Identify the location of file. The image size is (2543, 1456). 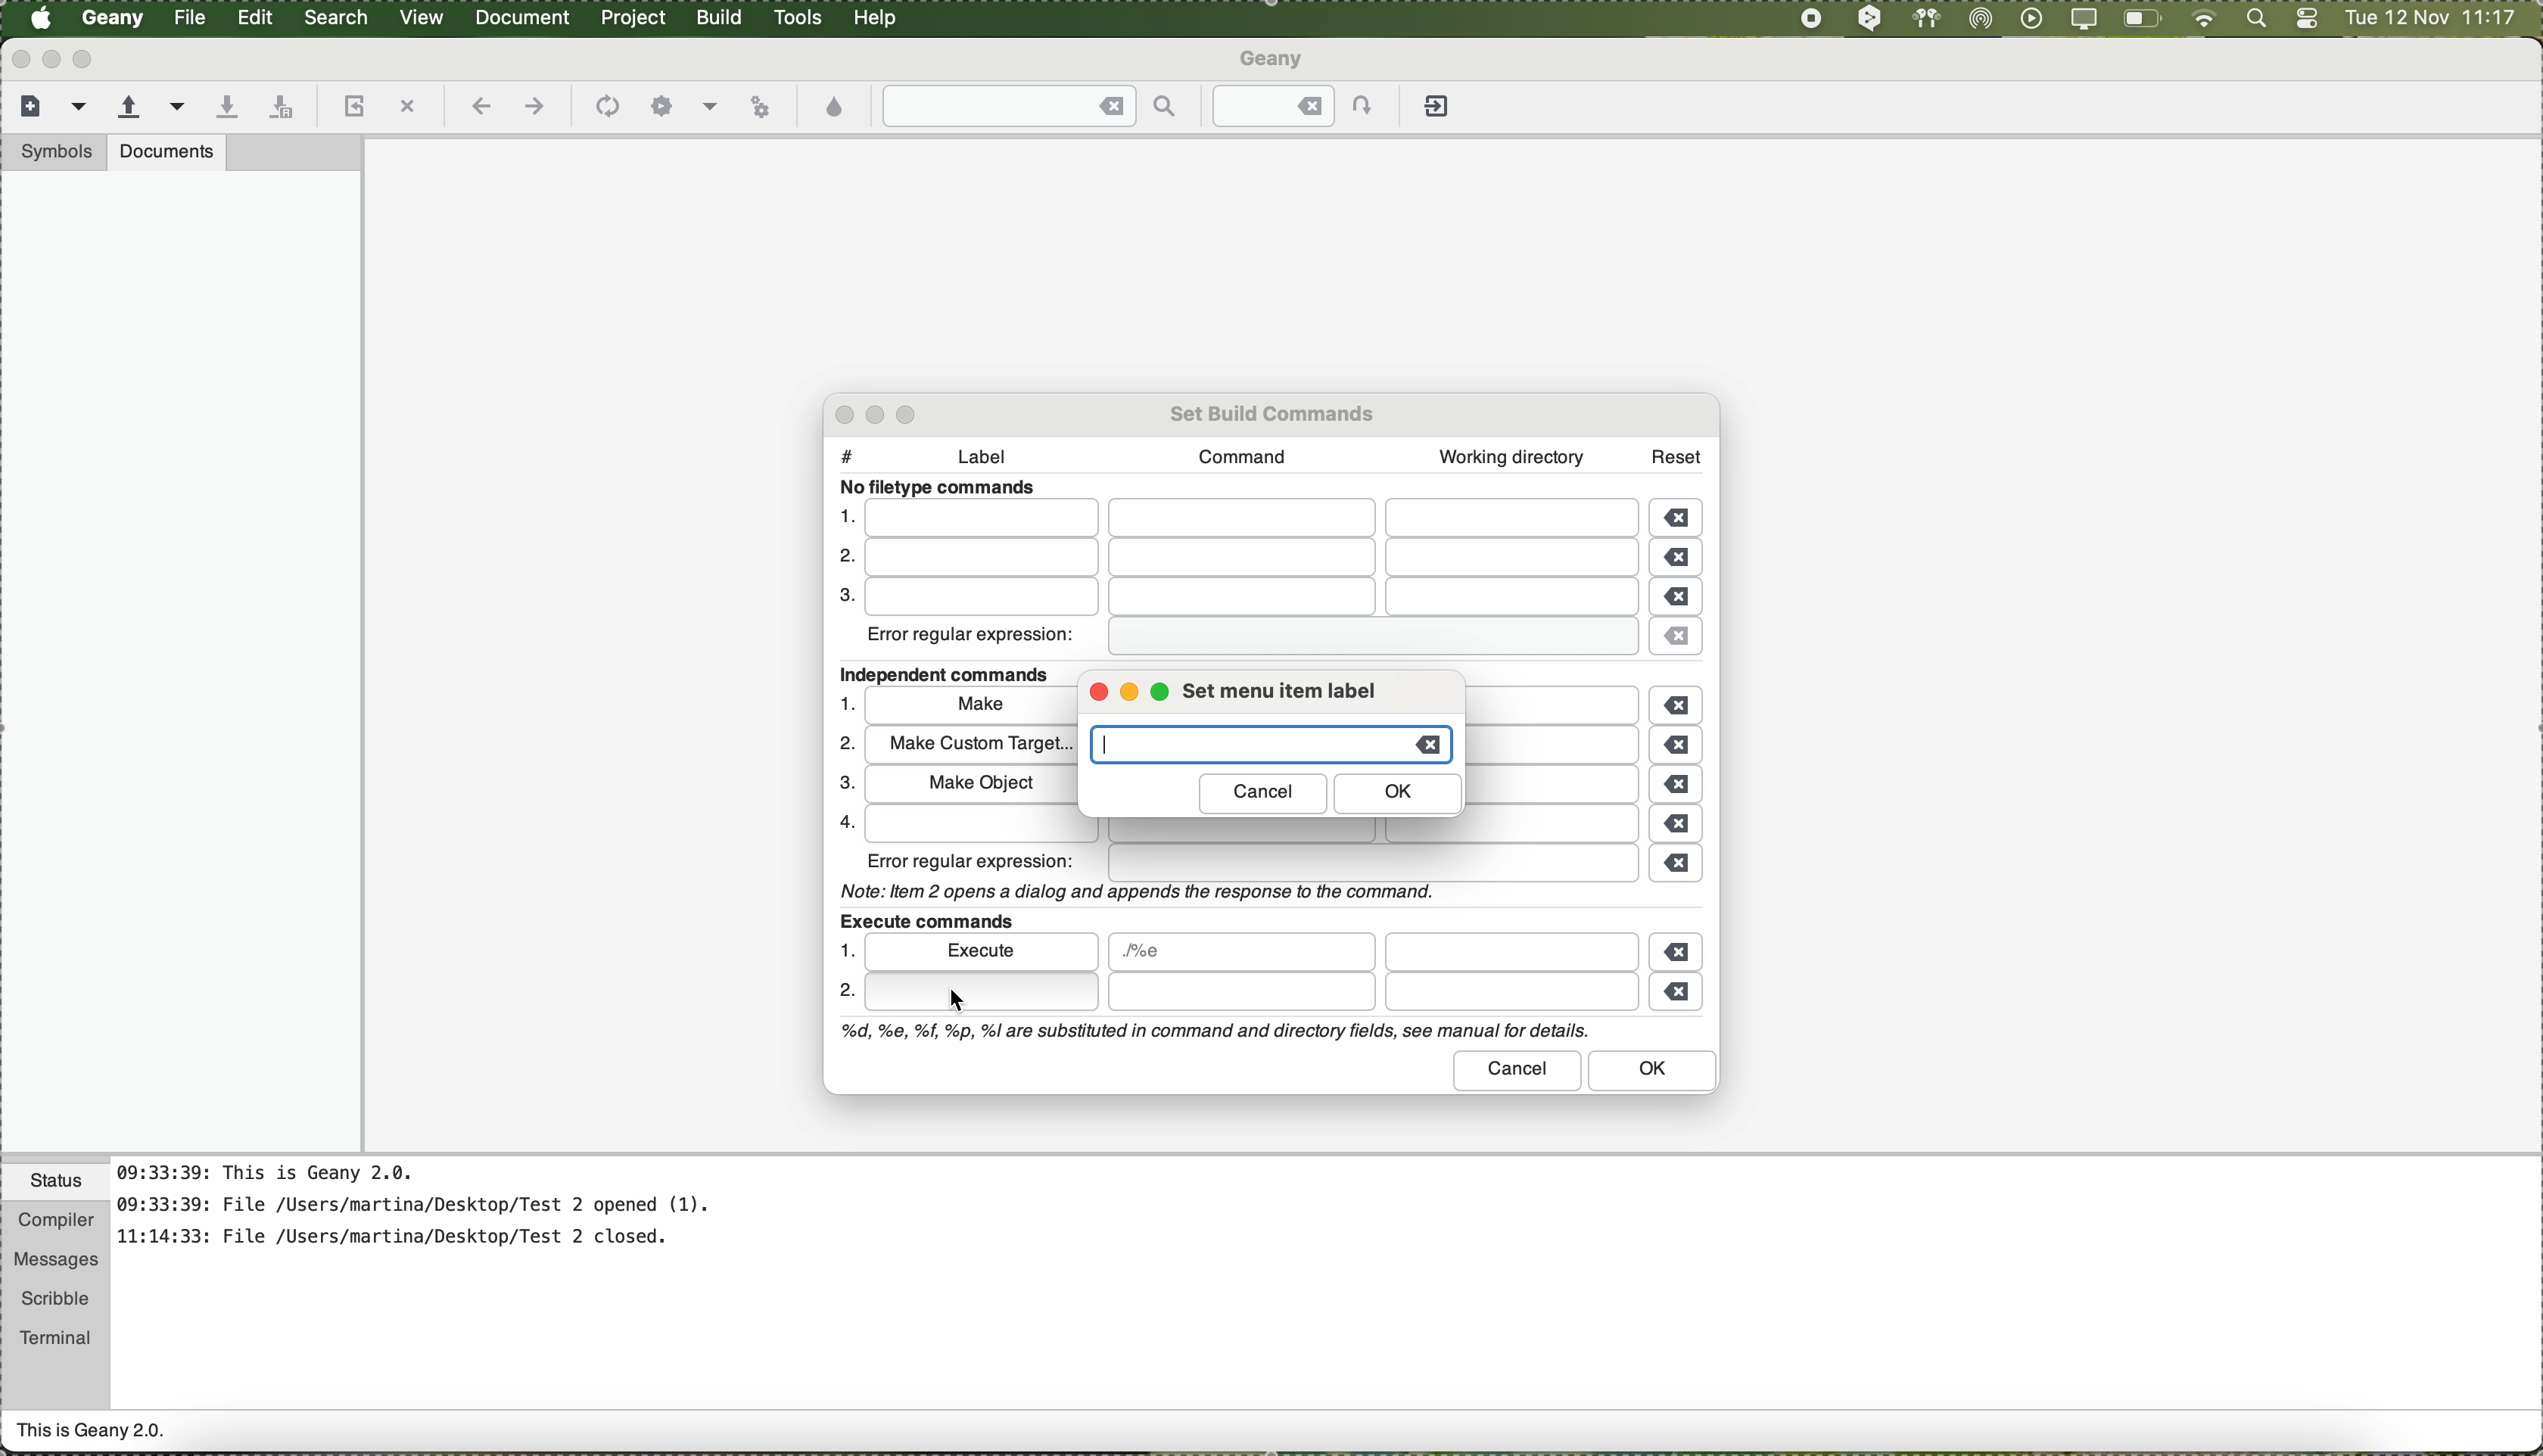
(1511, 951).